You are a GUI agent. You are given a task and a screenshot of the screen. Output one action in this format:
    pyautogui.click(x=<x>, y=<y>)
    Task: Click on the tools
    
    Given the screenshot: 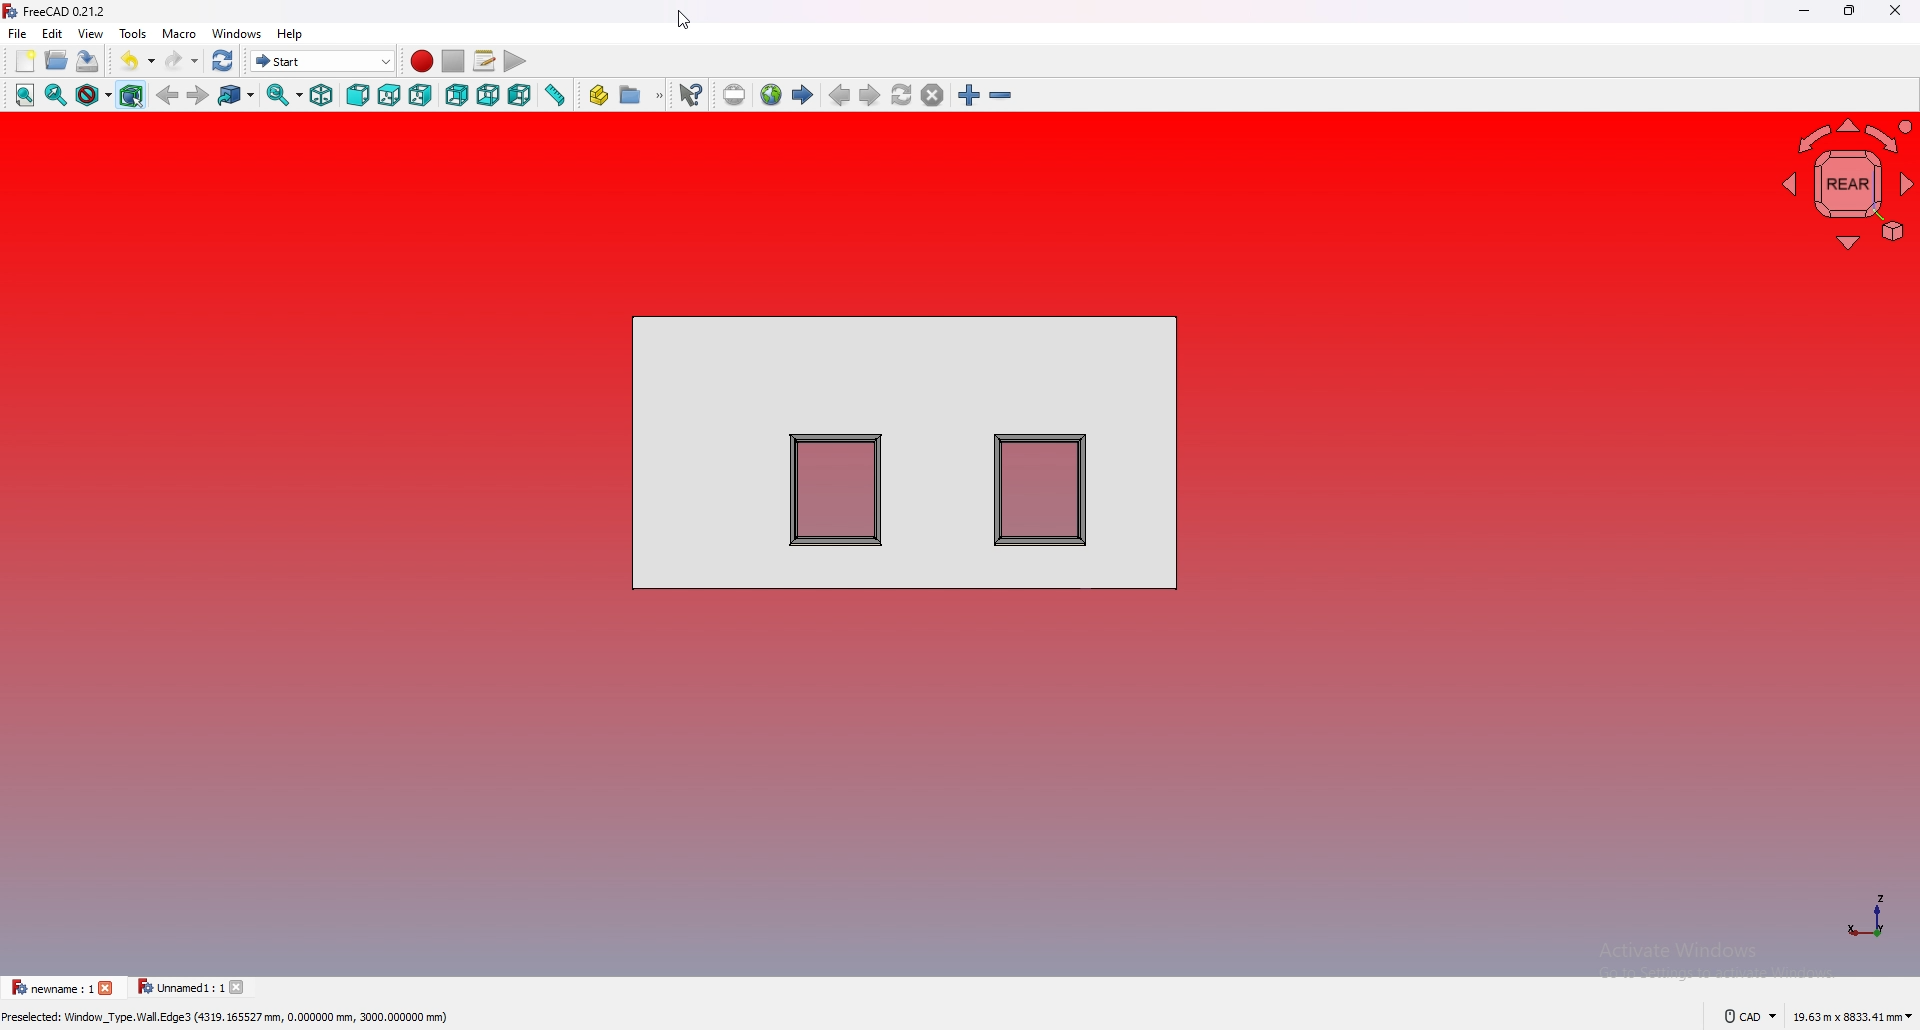 What is the action you would take?
    pyautogui.click(x=133, y=33)
    